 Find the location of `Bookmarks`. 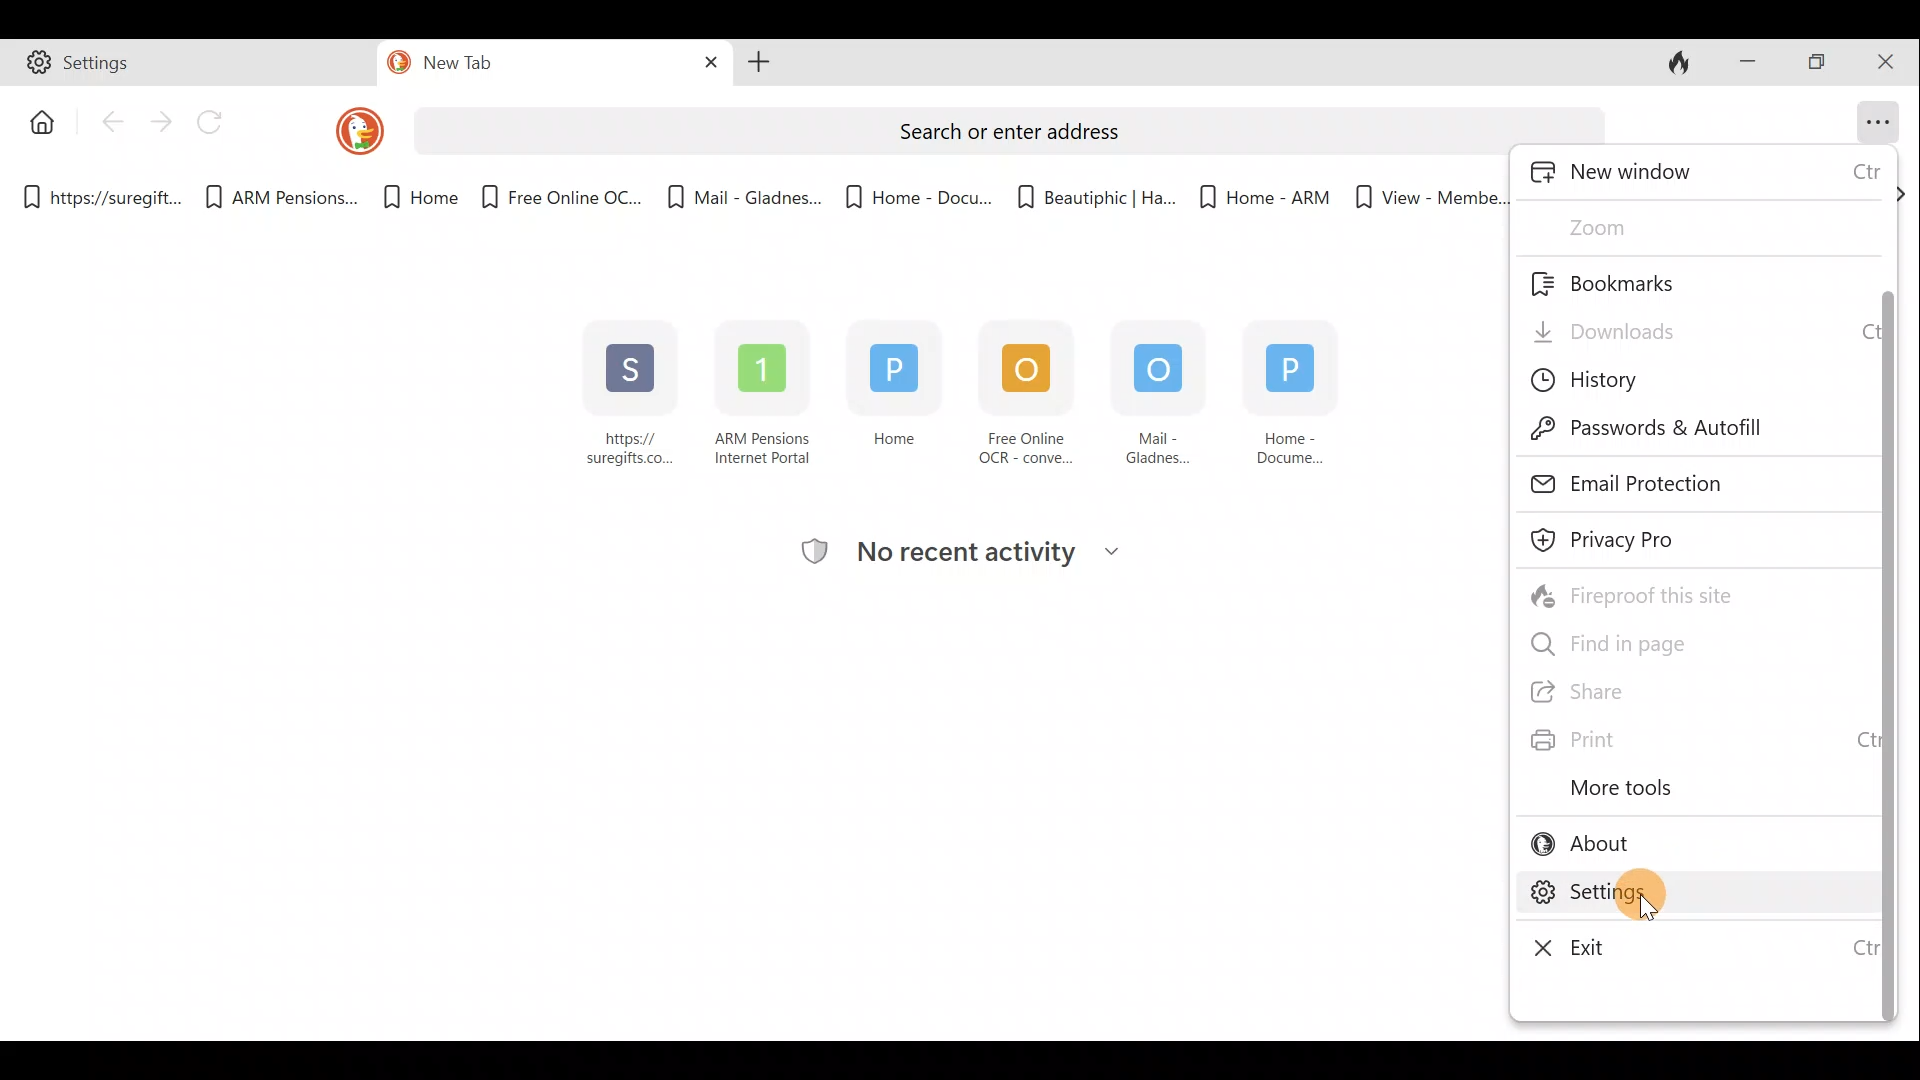

Bookmarks is located at coordinates (1612, 280).